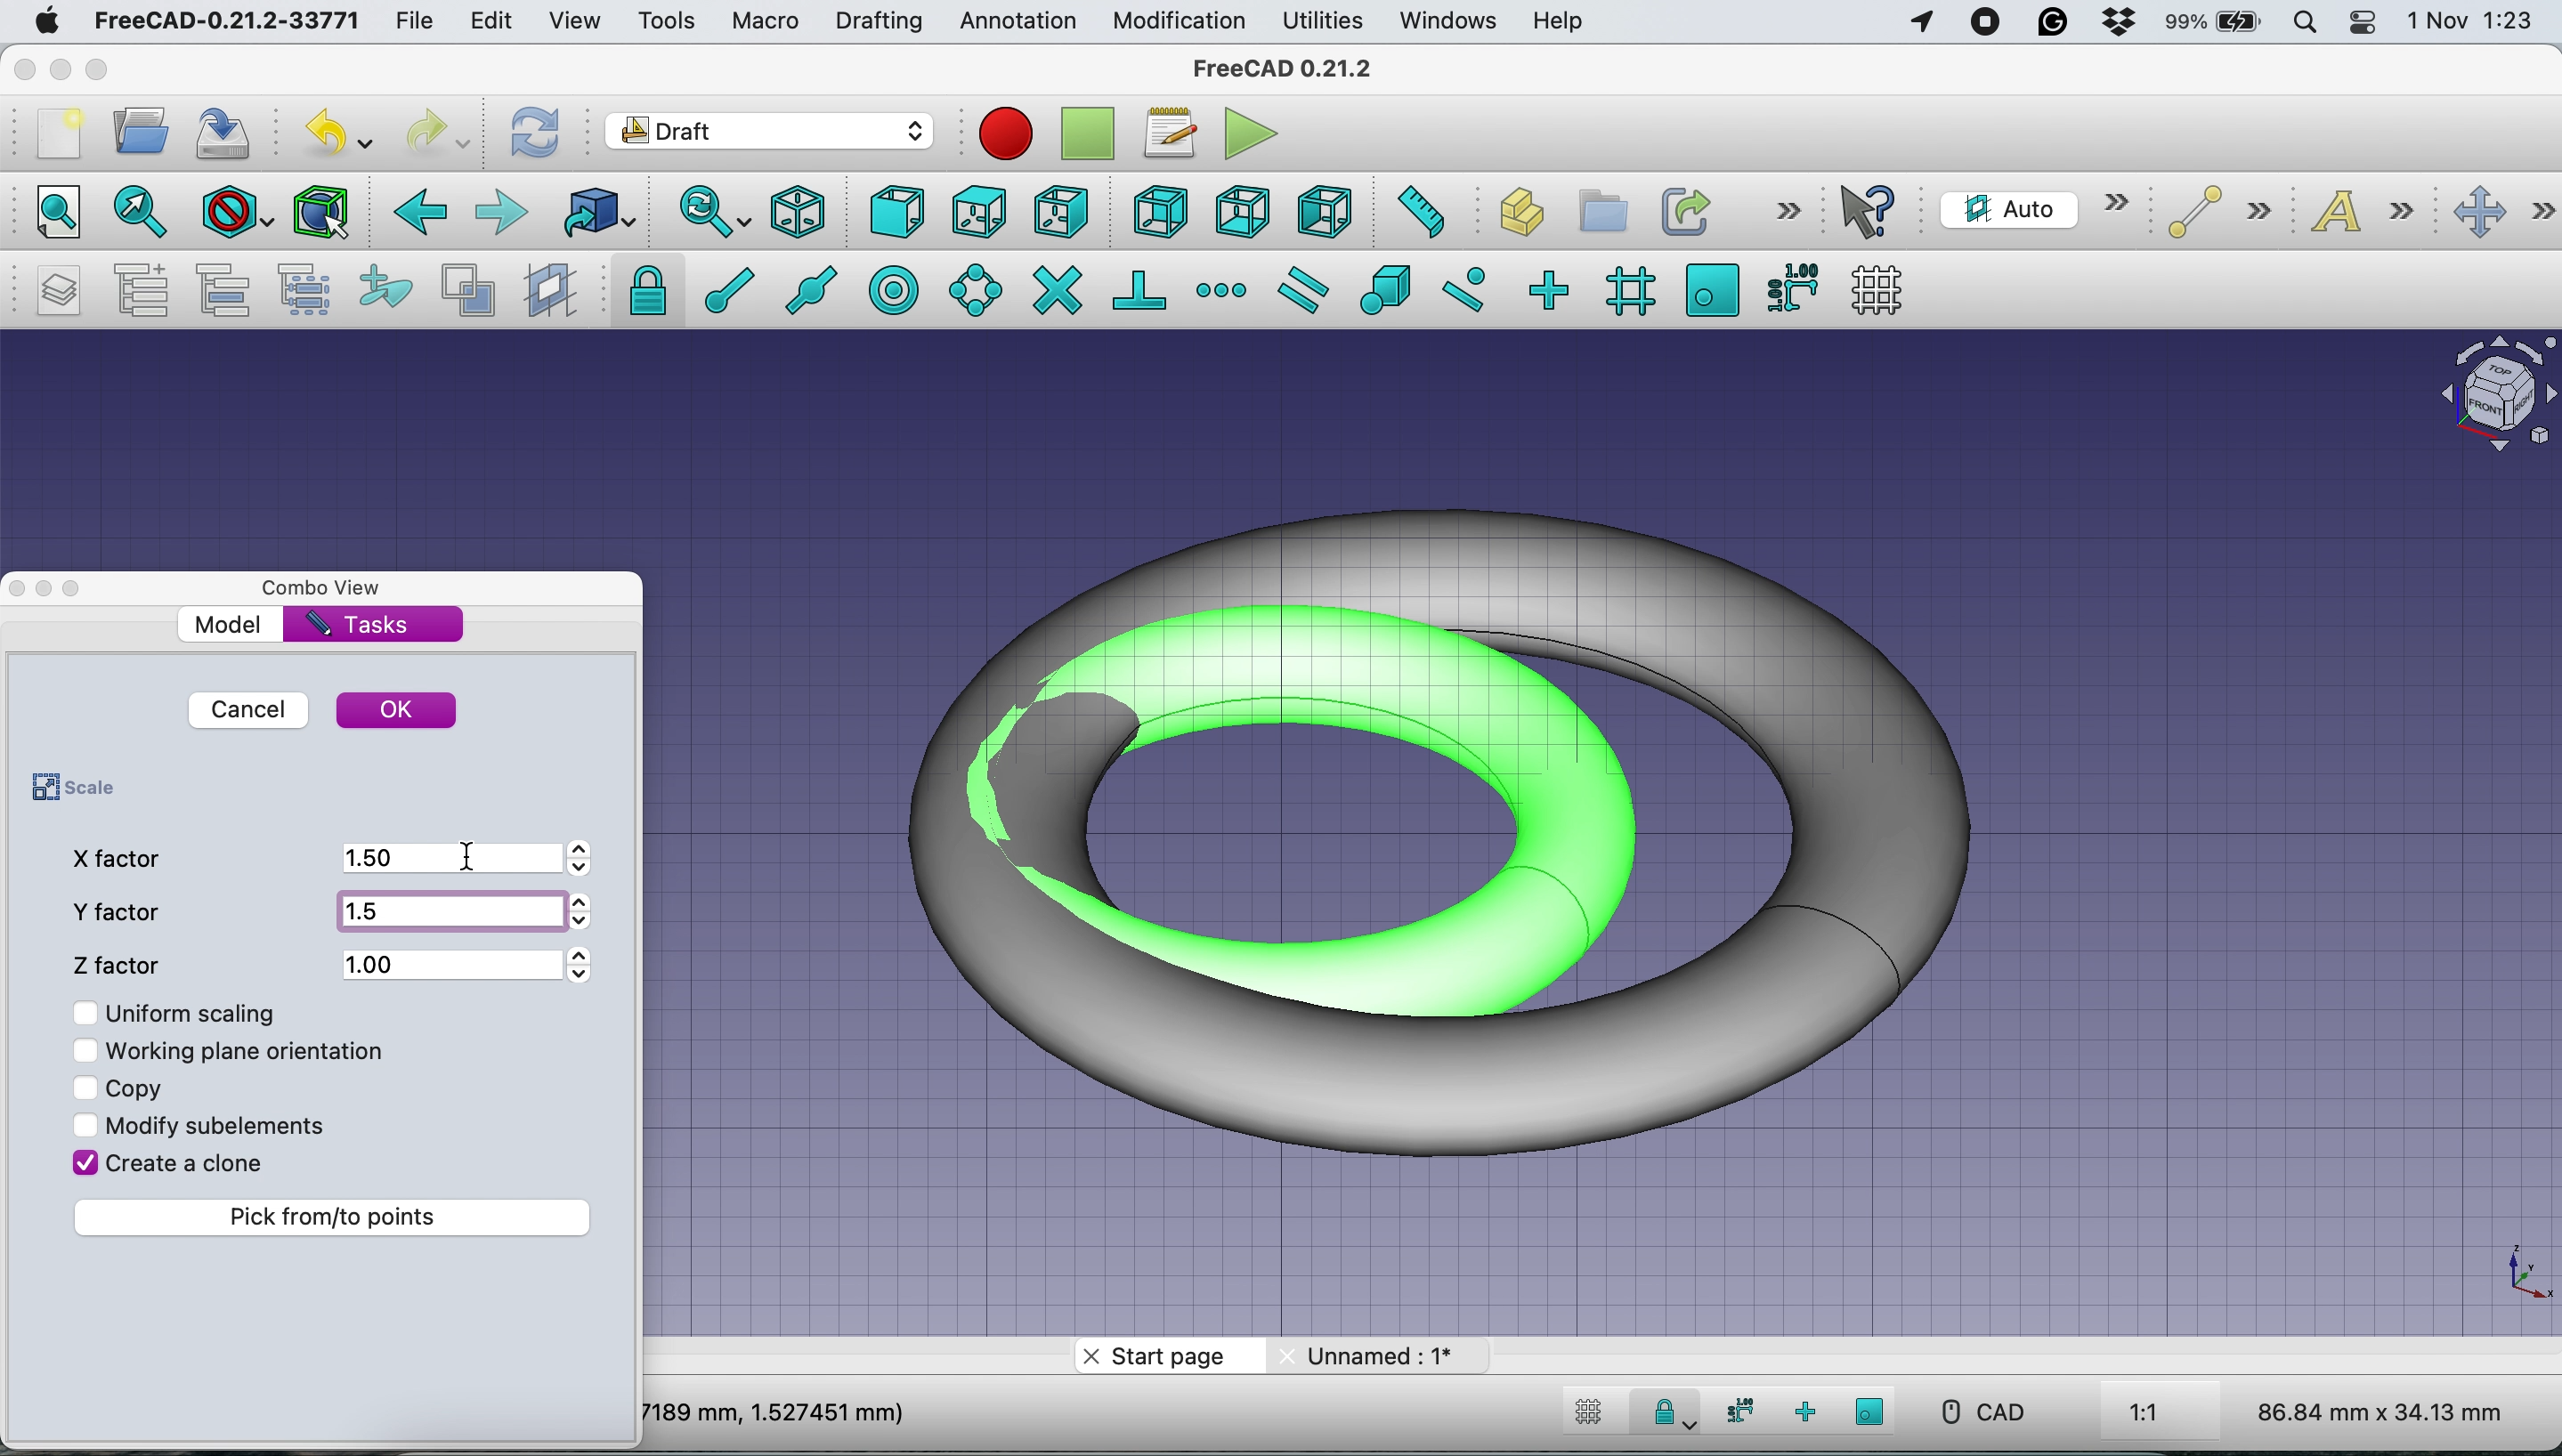 Image resolution: width=2562 pixels, height=1456 pixels. What do you see at coordinates (231, 624) in the screenshot?
I see `model` at bounding box center [231, 624].